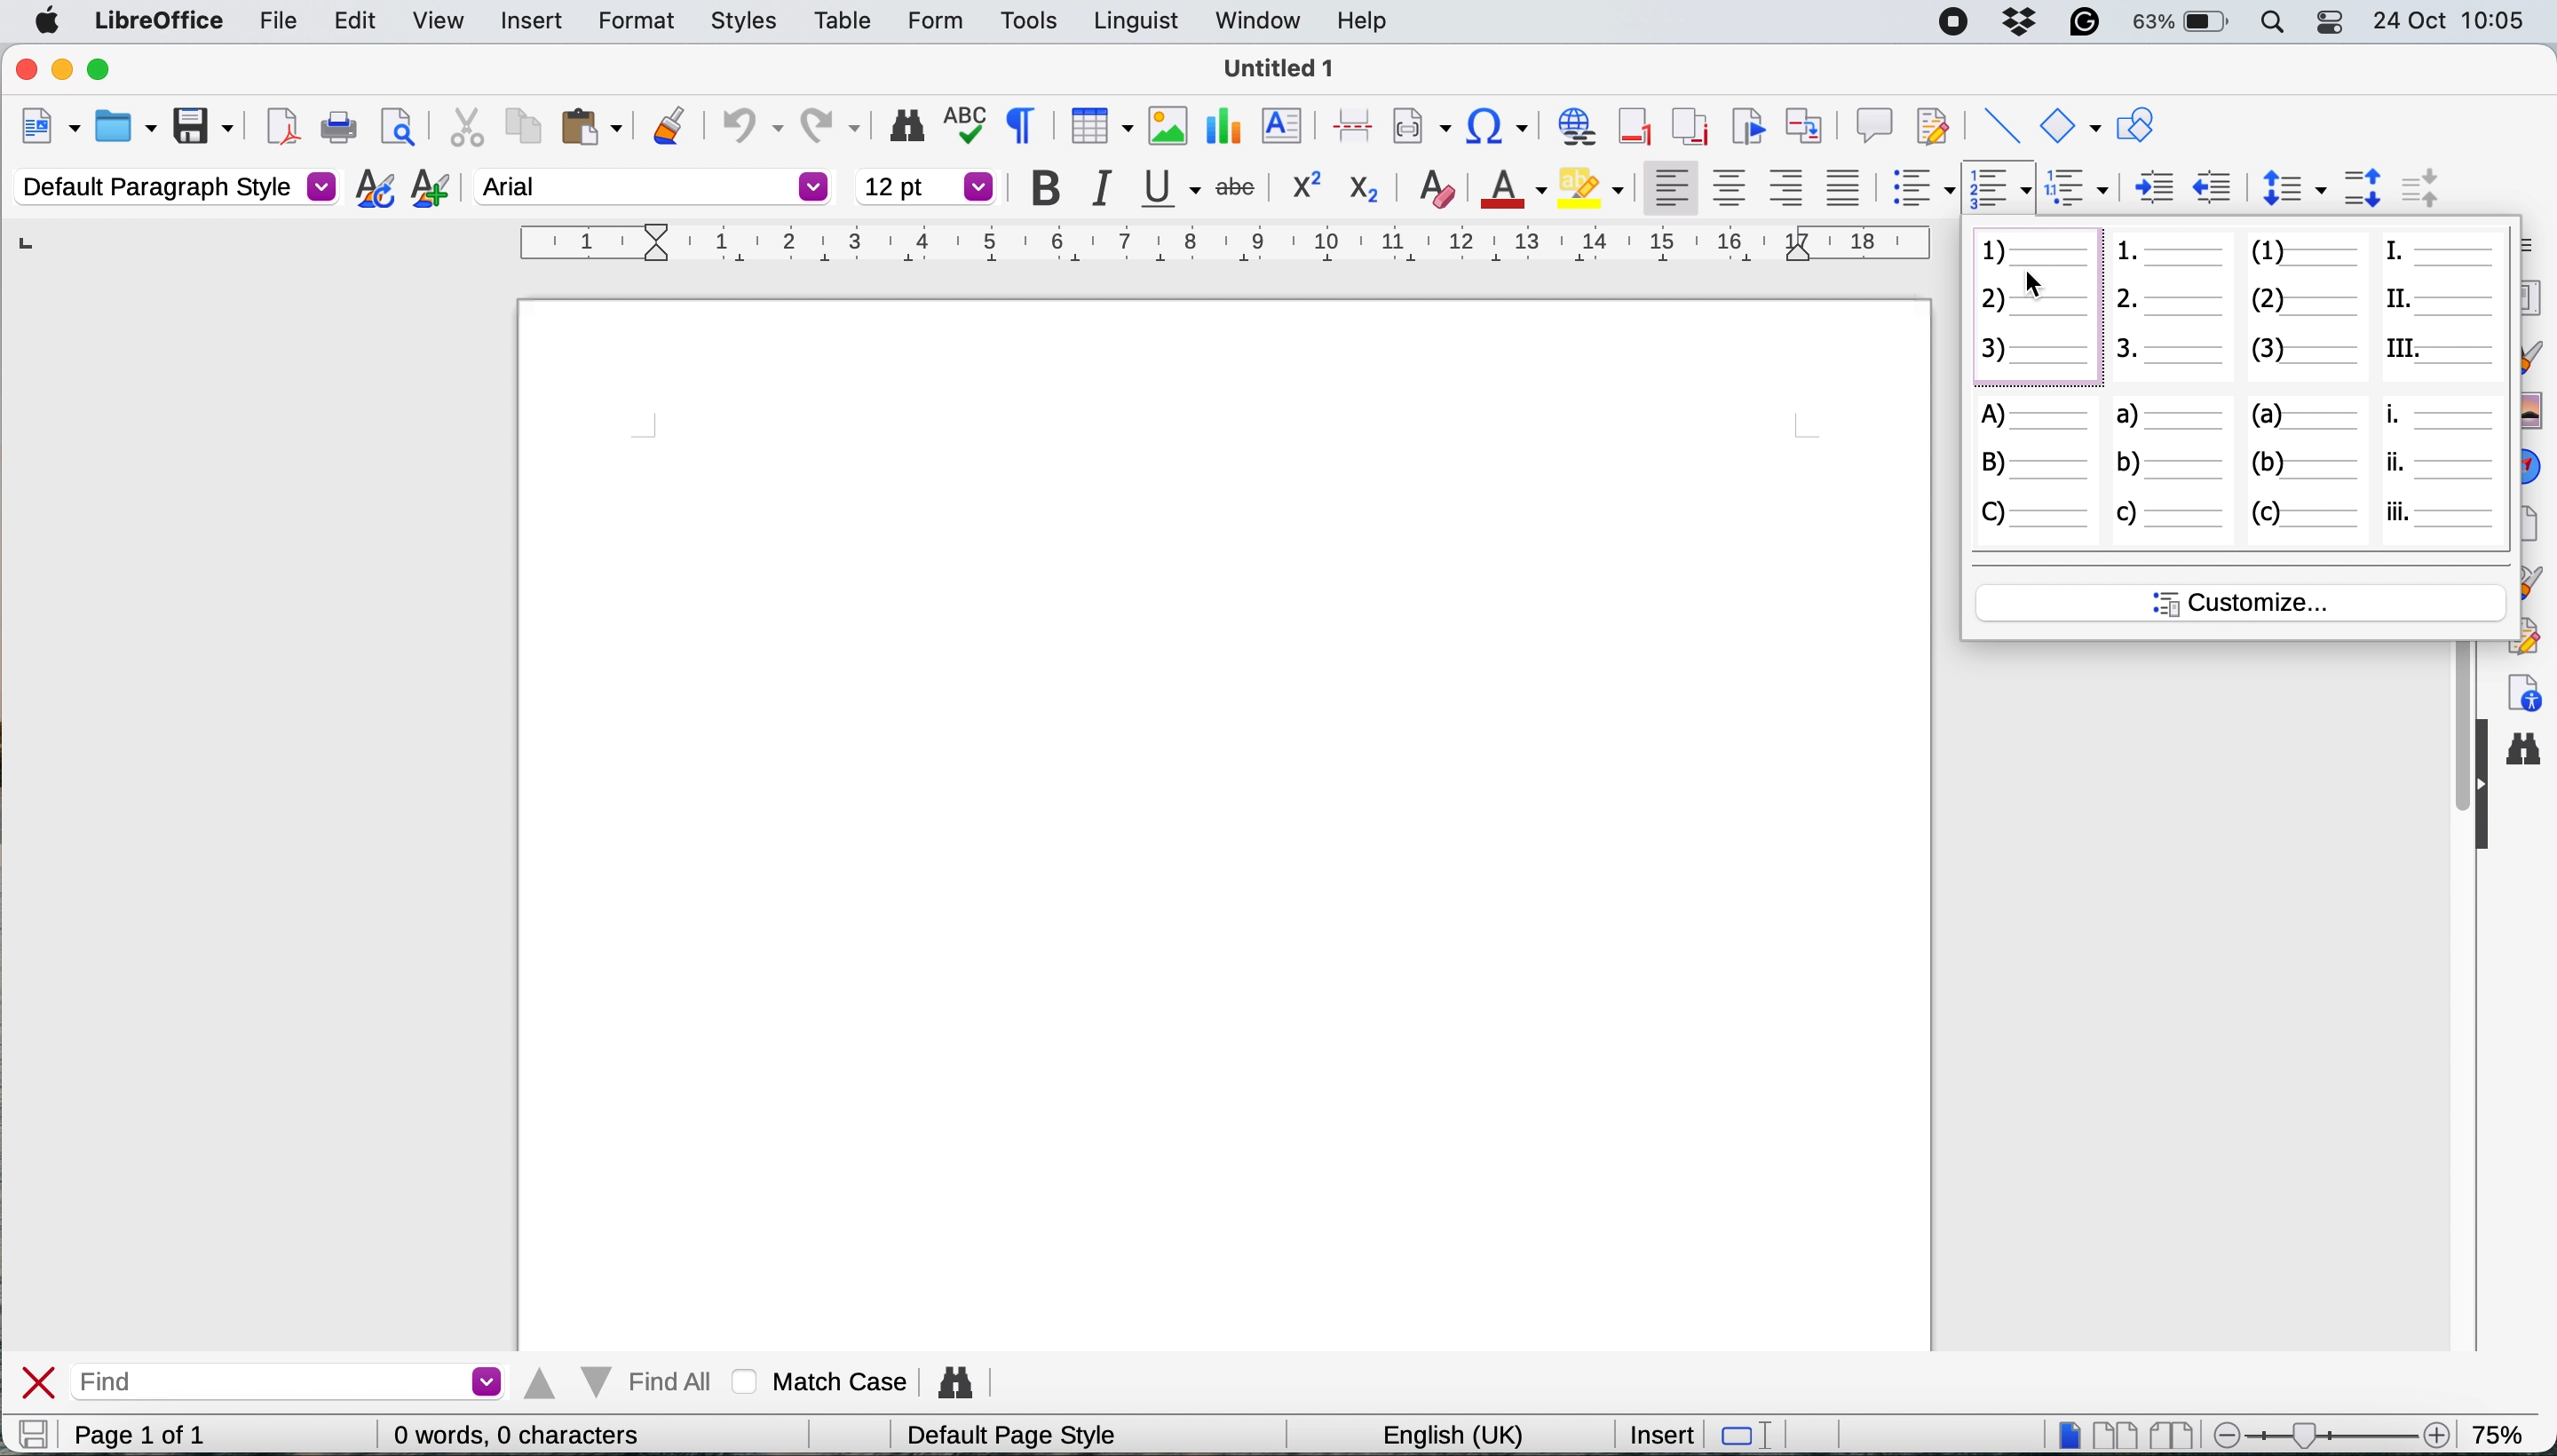 The image size is (2557, 1456). Describe the element at coordinates (929, 22) in the screenshot. I see `form` at that location.